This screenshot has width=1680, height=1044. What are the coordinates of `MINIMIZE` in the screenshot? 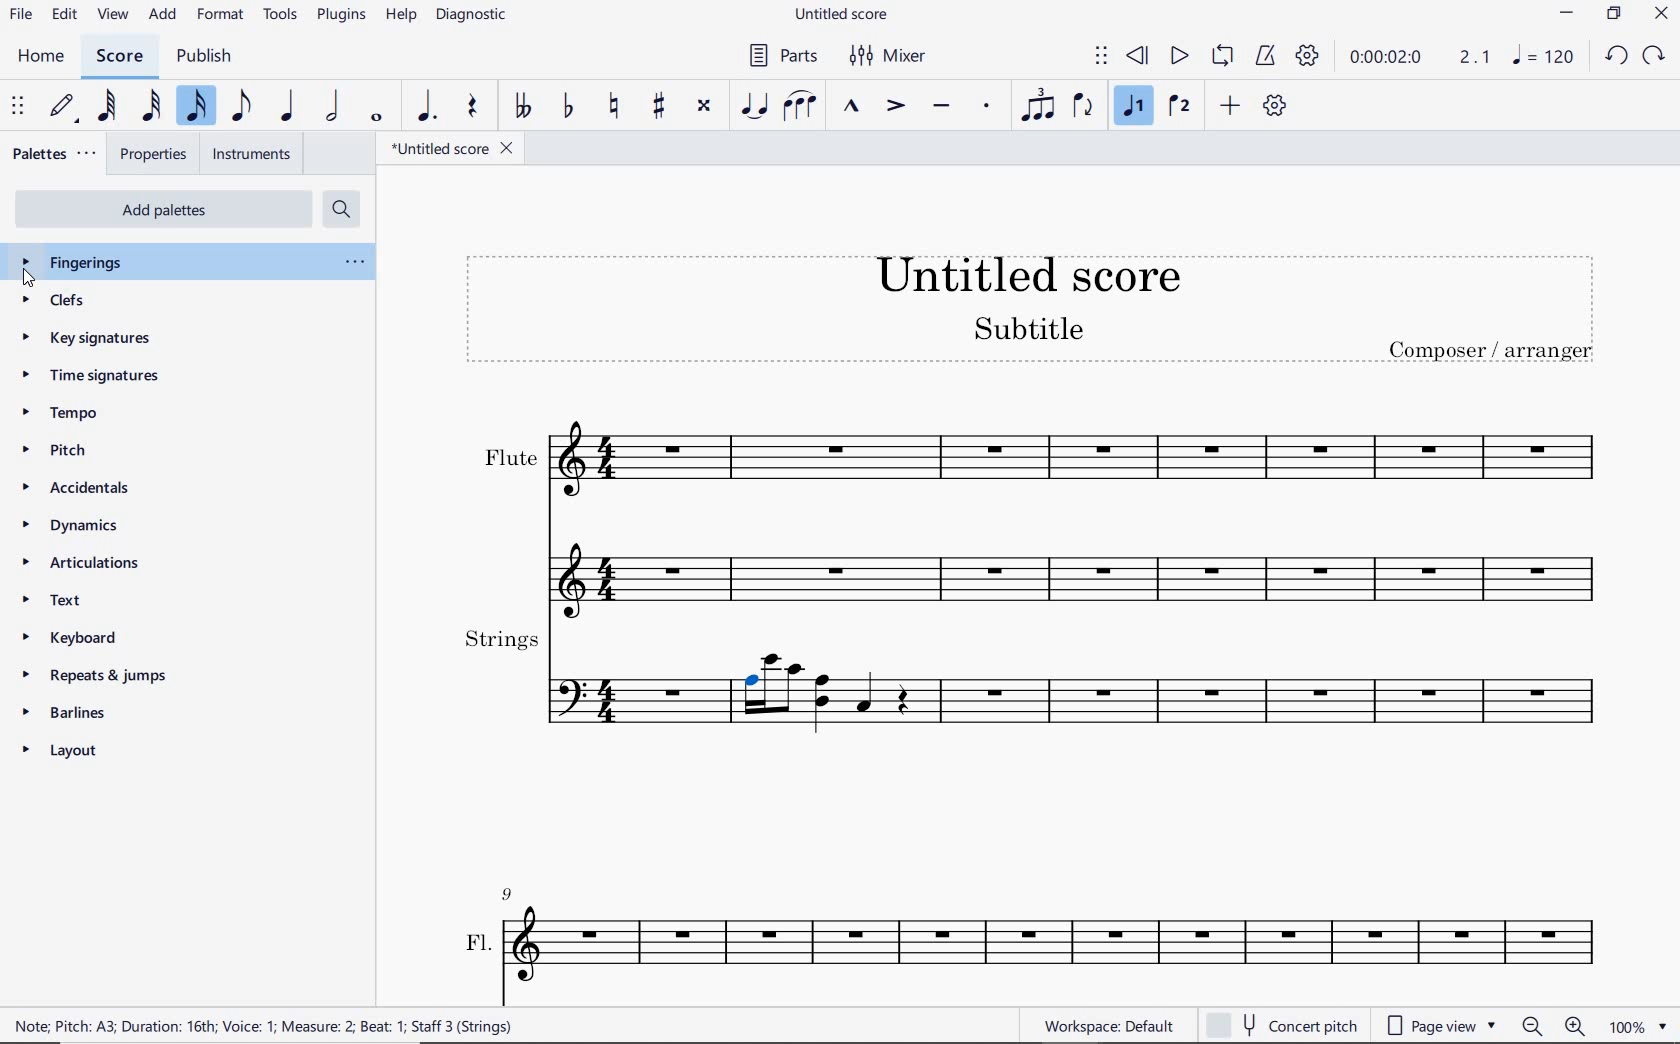 It's located at (1565, 15).